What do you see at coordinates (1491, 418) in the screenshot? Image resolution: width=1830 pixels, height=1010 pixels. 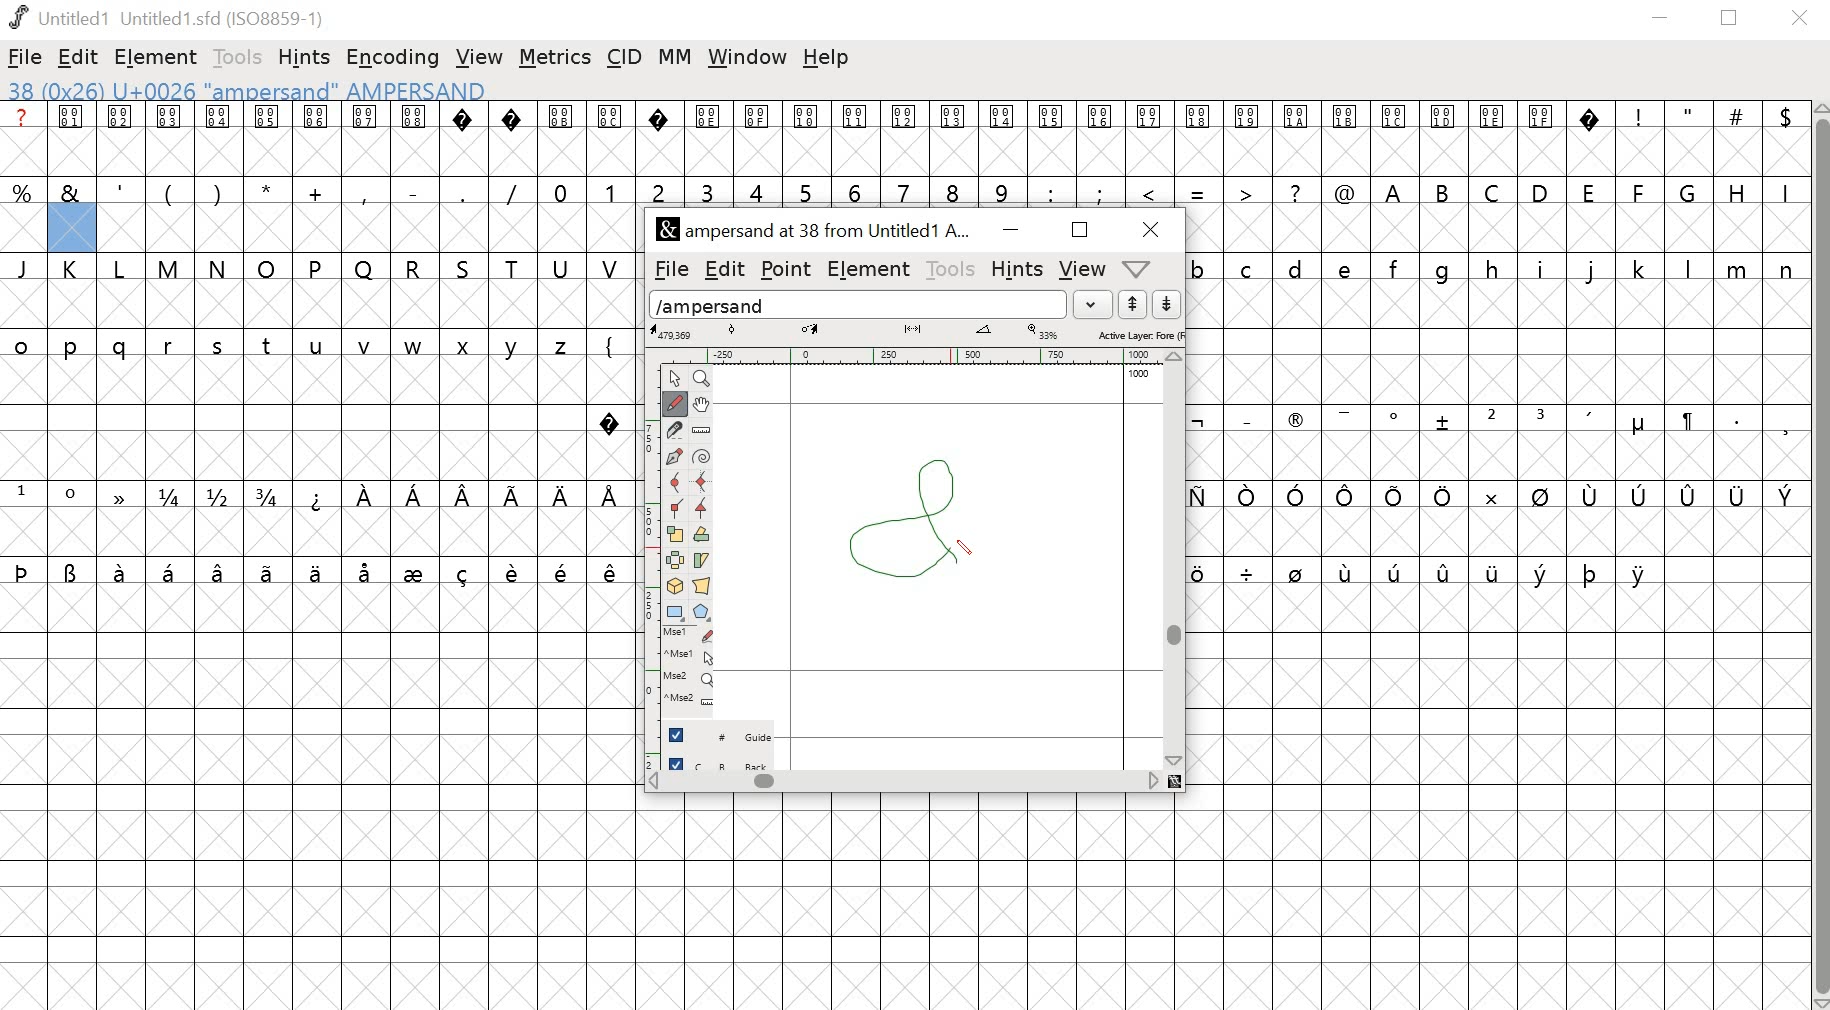 I see `2` at bounding box center [1491, 418].